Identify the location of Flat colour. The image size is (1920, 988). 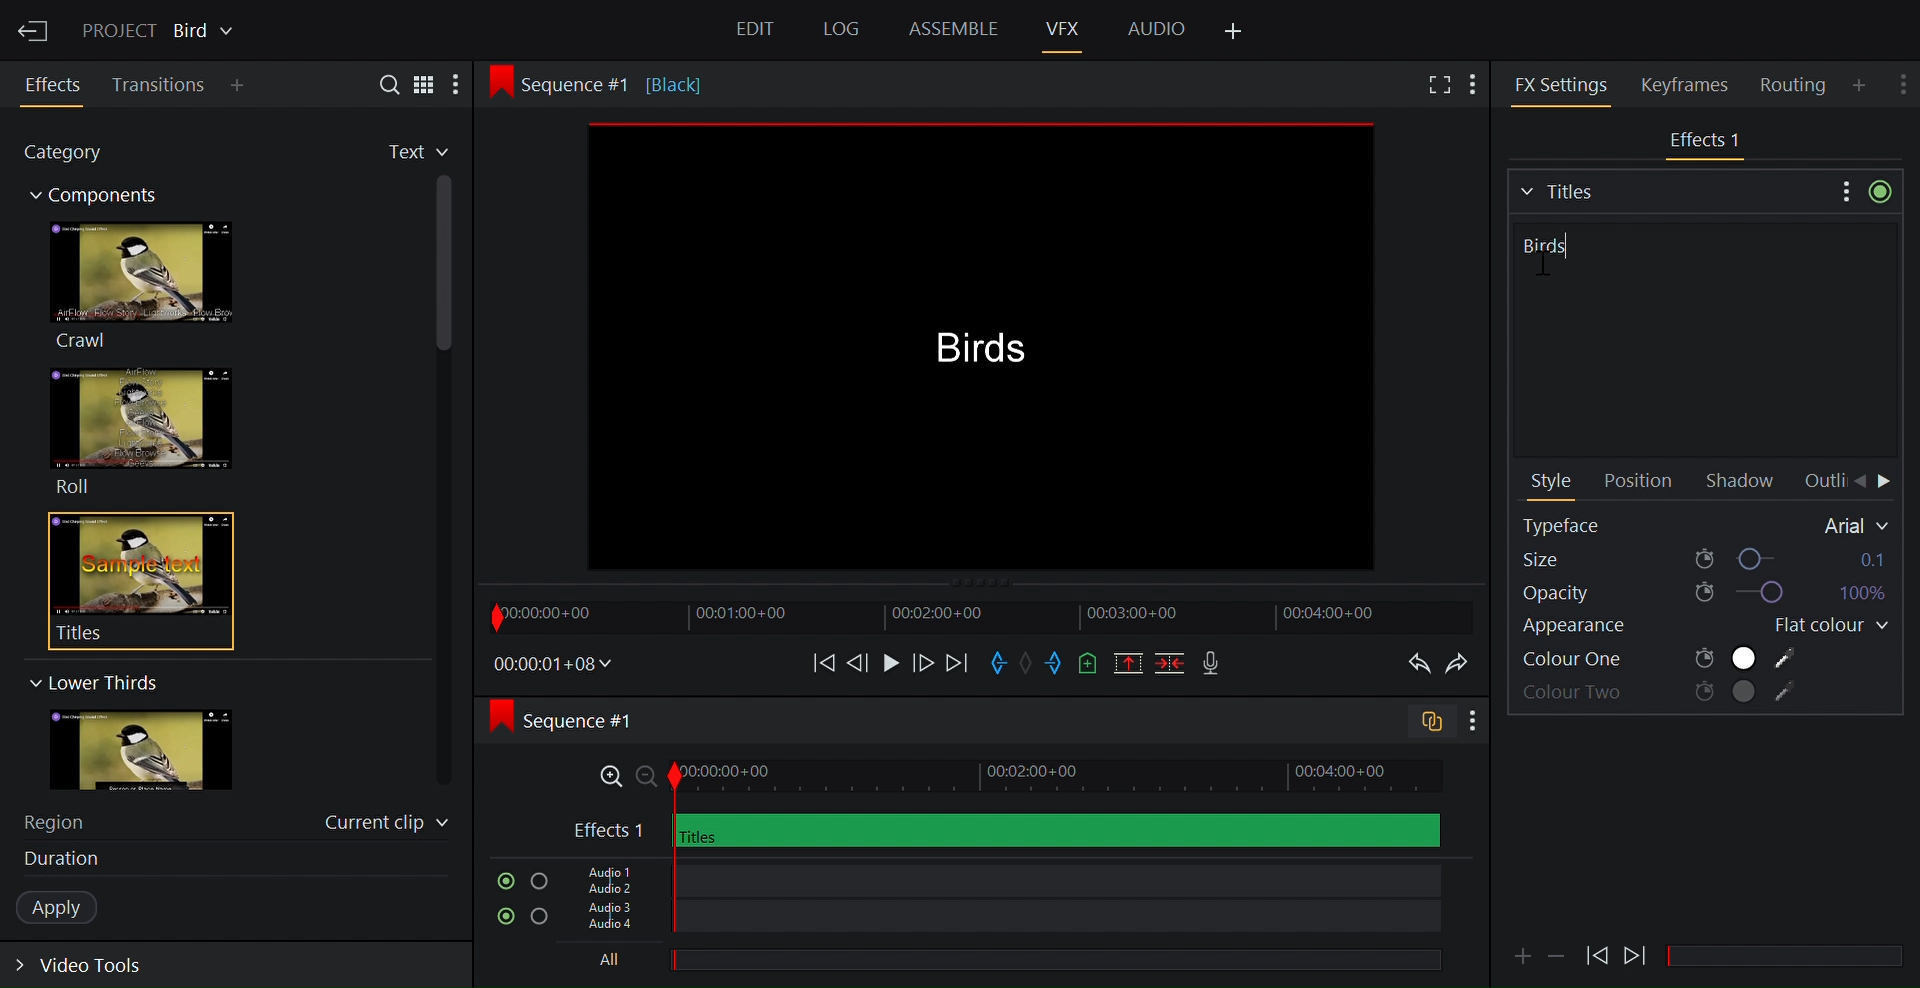
(1823, 626).